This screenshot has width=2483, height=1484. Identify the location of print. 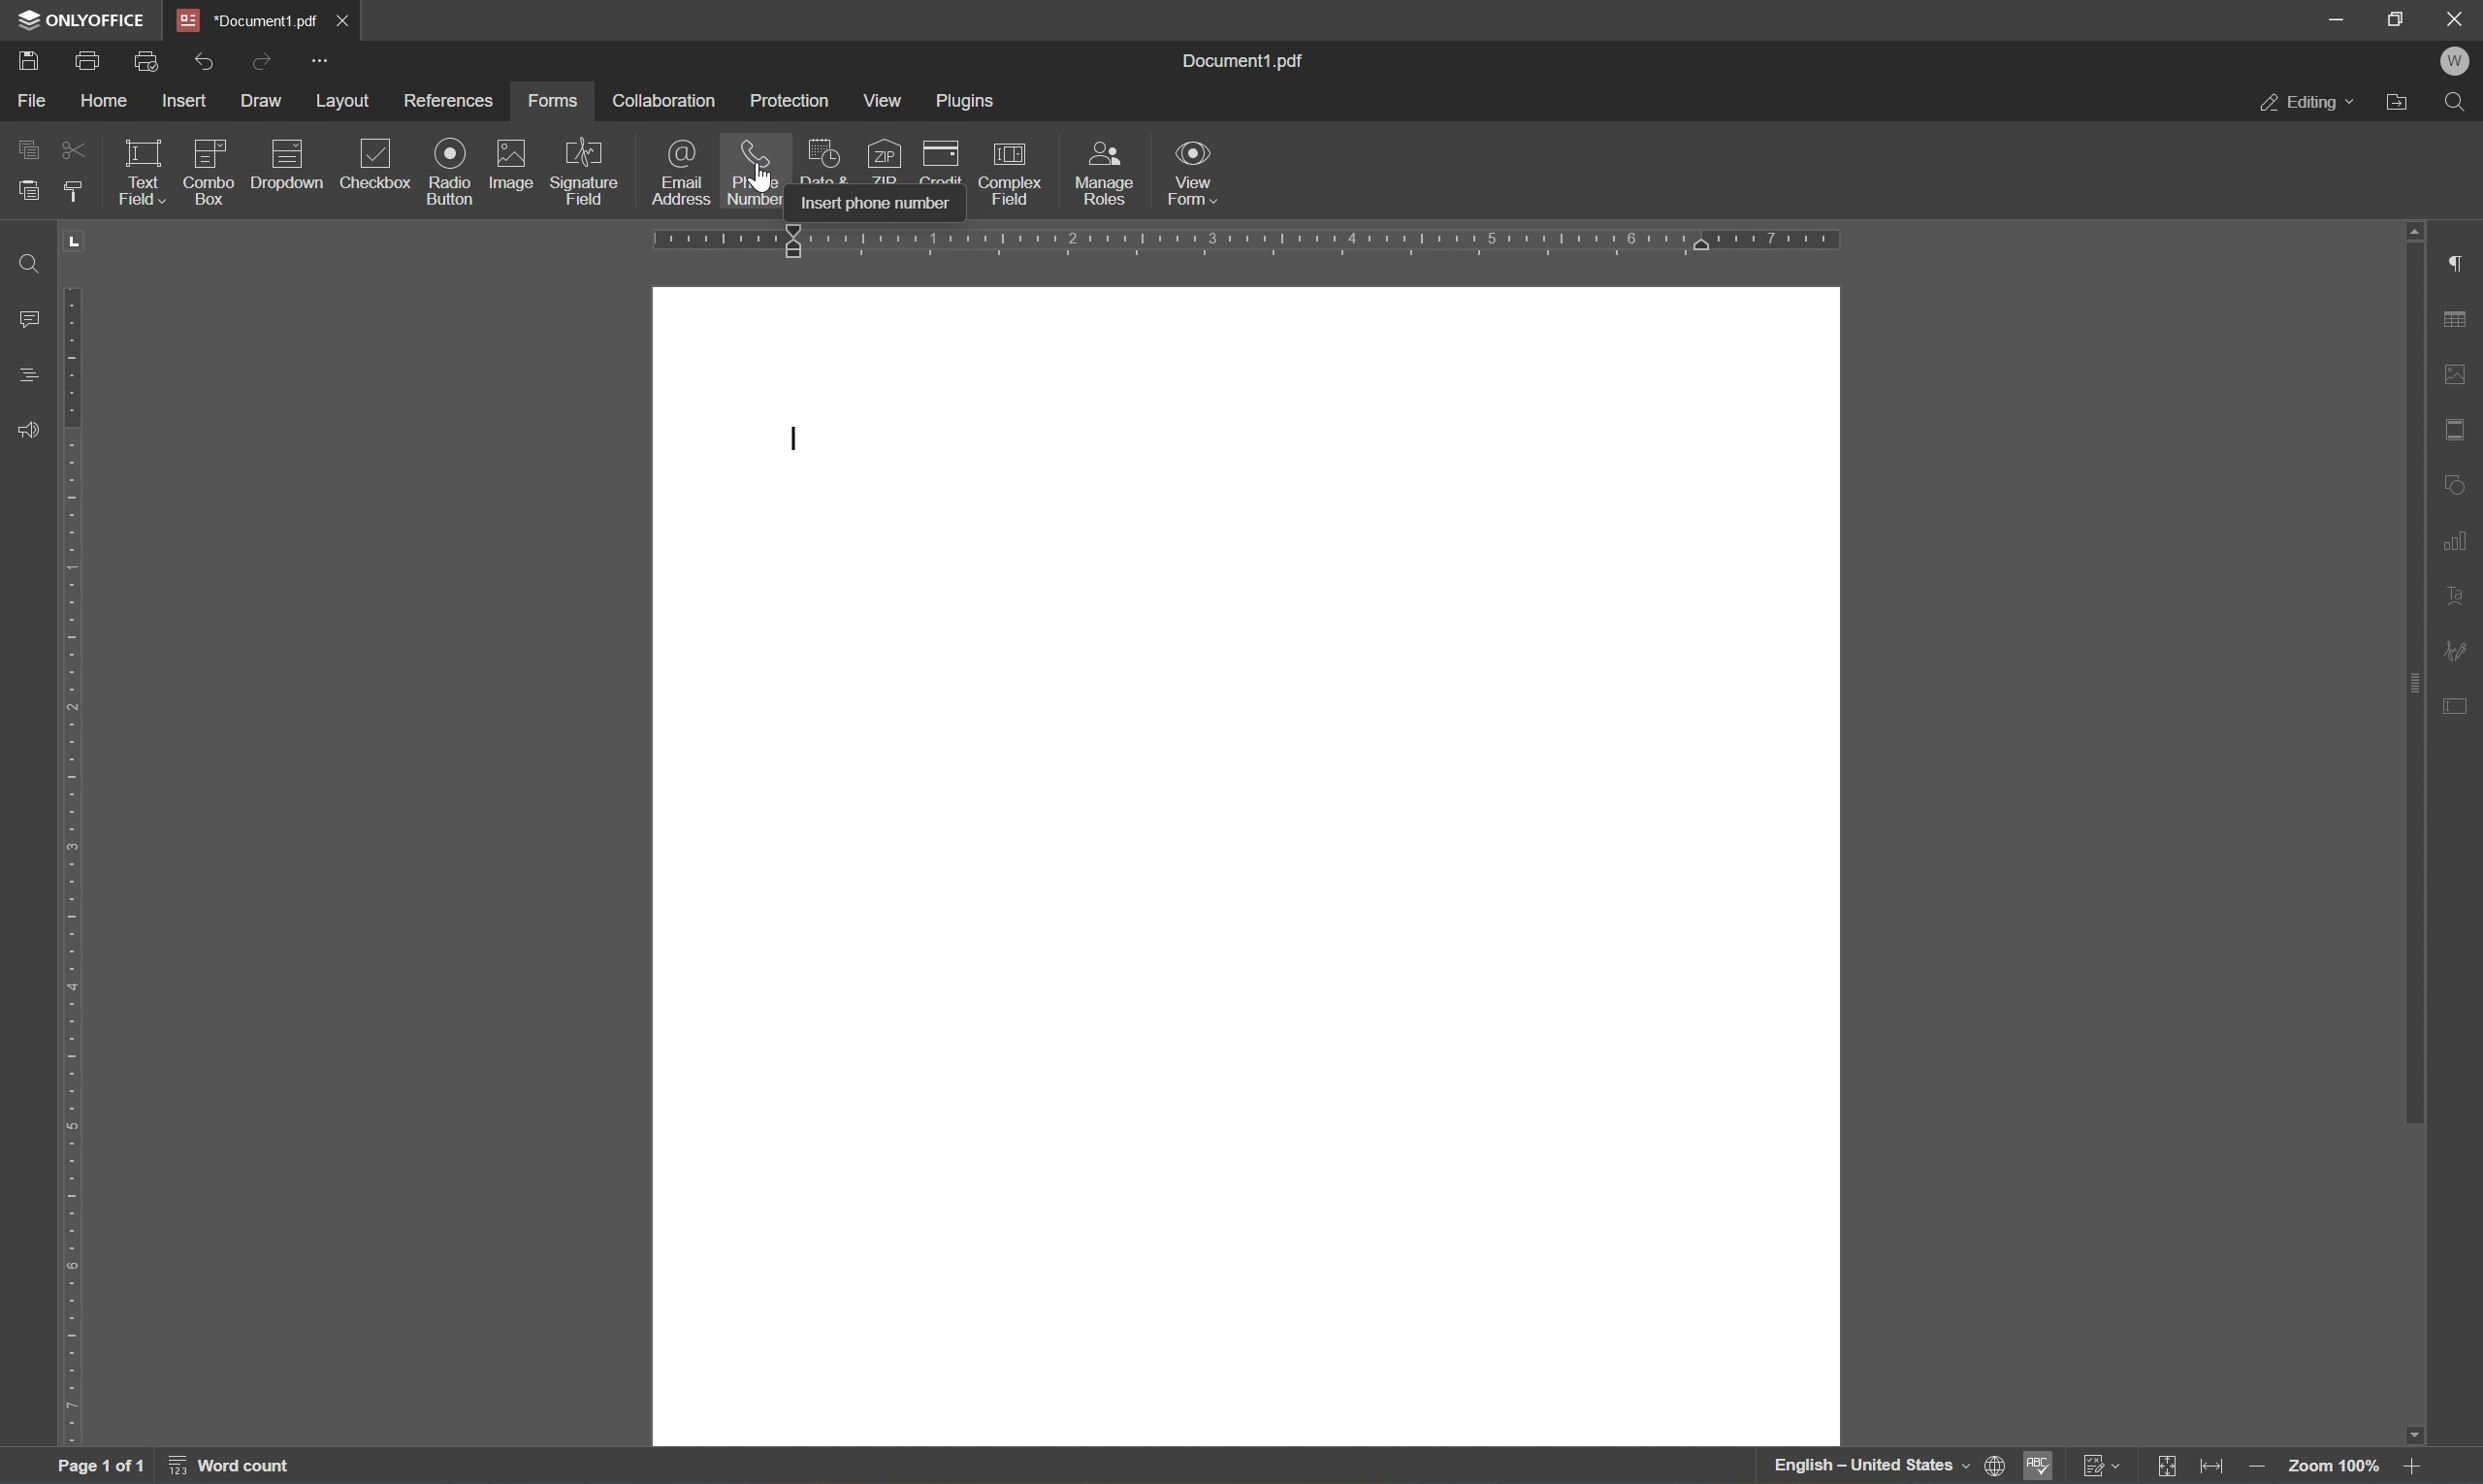
(148, 64).